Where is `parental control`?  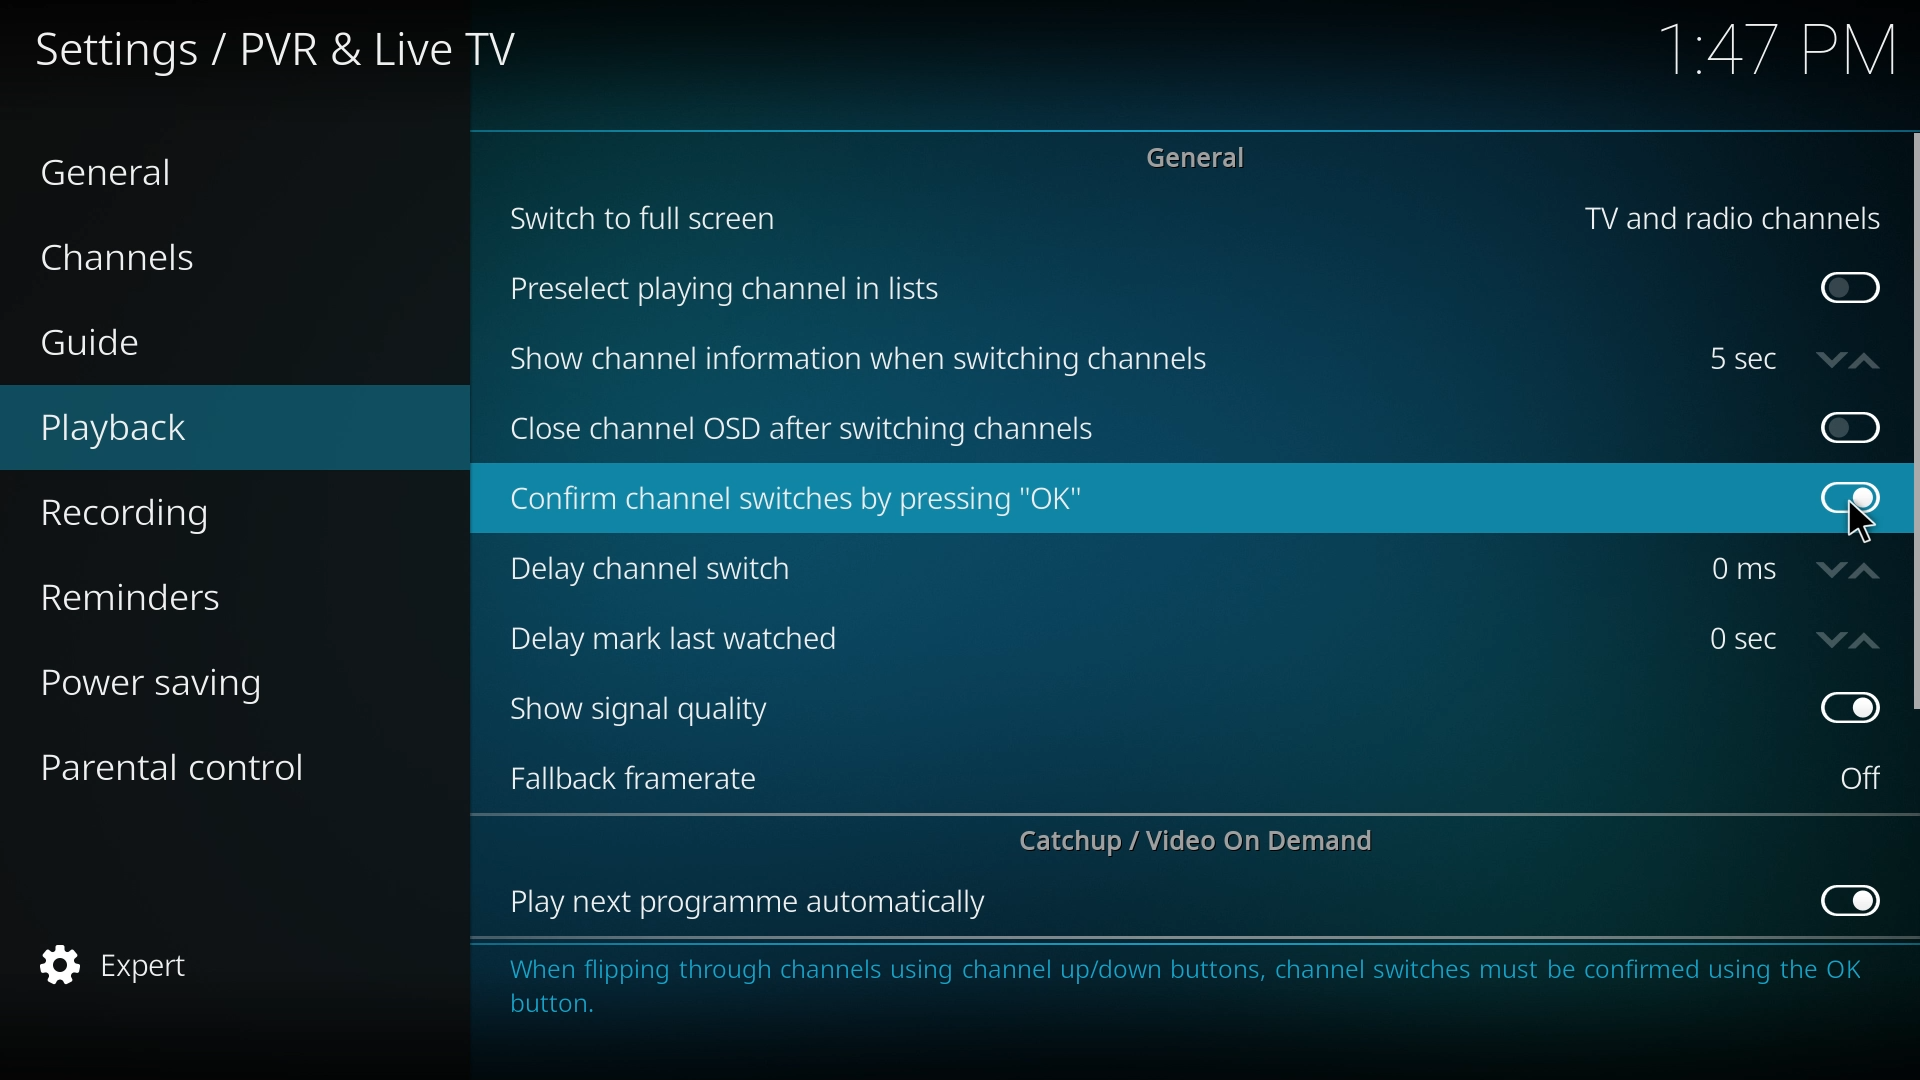 parental control is located at coordinates (192, 765).